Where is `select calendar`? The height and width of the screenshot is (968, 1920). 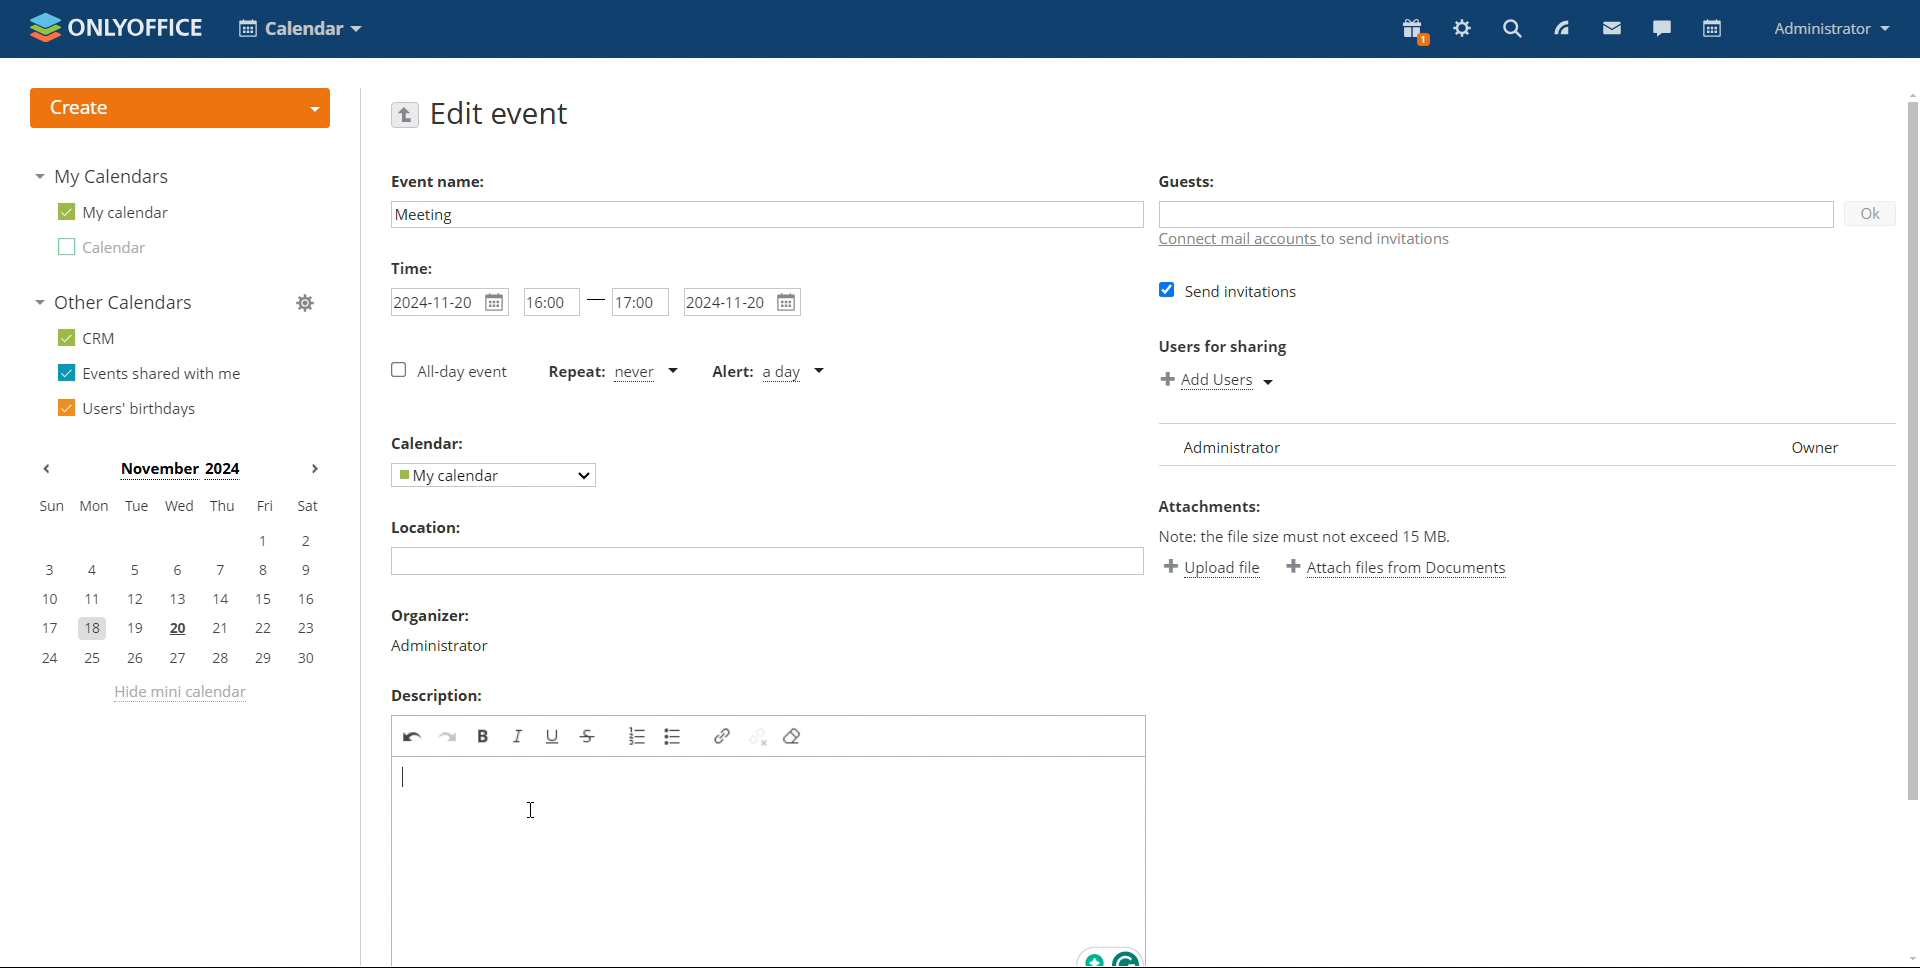 select calendar is located at coordinates (494, 475).